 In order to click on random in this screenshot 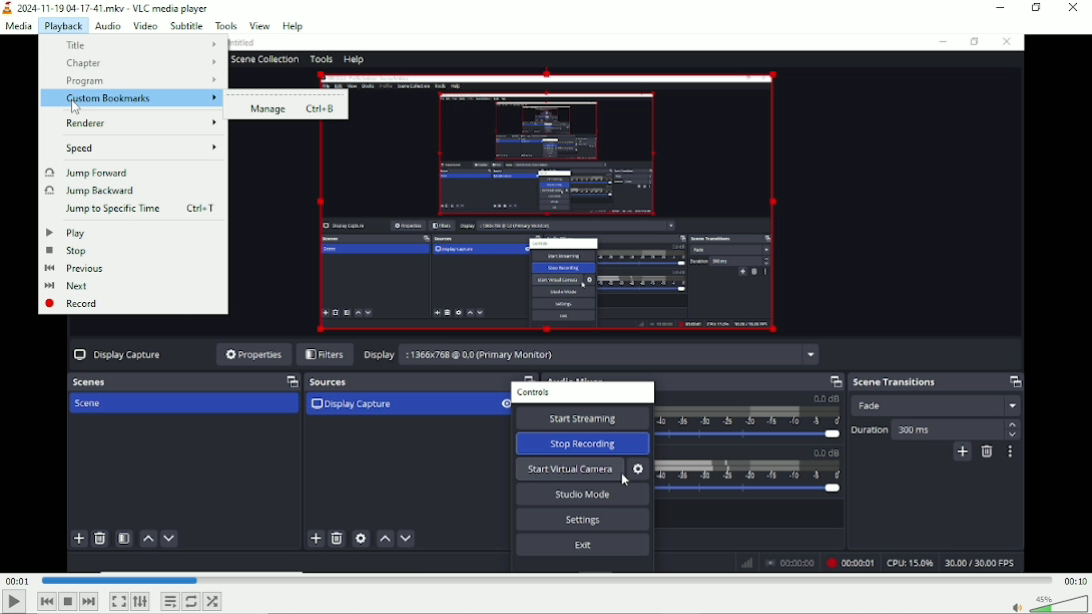, I will do `click(213, 601)`.